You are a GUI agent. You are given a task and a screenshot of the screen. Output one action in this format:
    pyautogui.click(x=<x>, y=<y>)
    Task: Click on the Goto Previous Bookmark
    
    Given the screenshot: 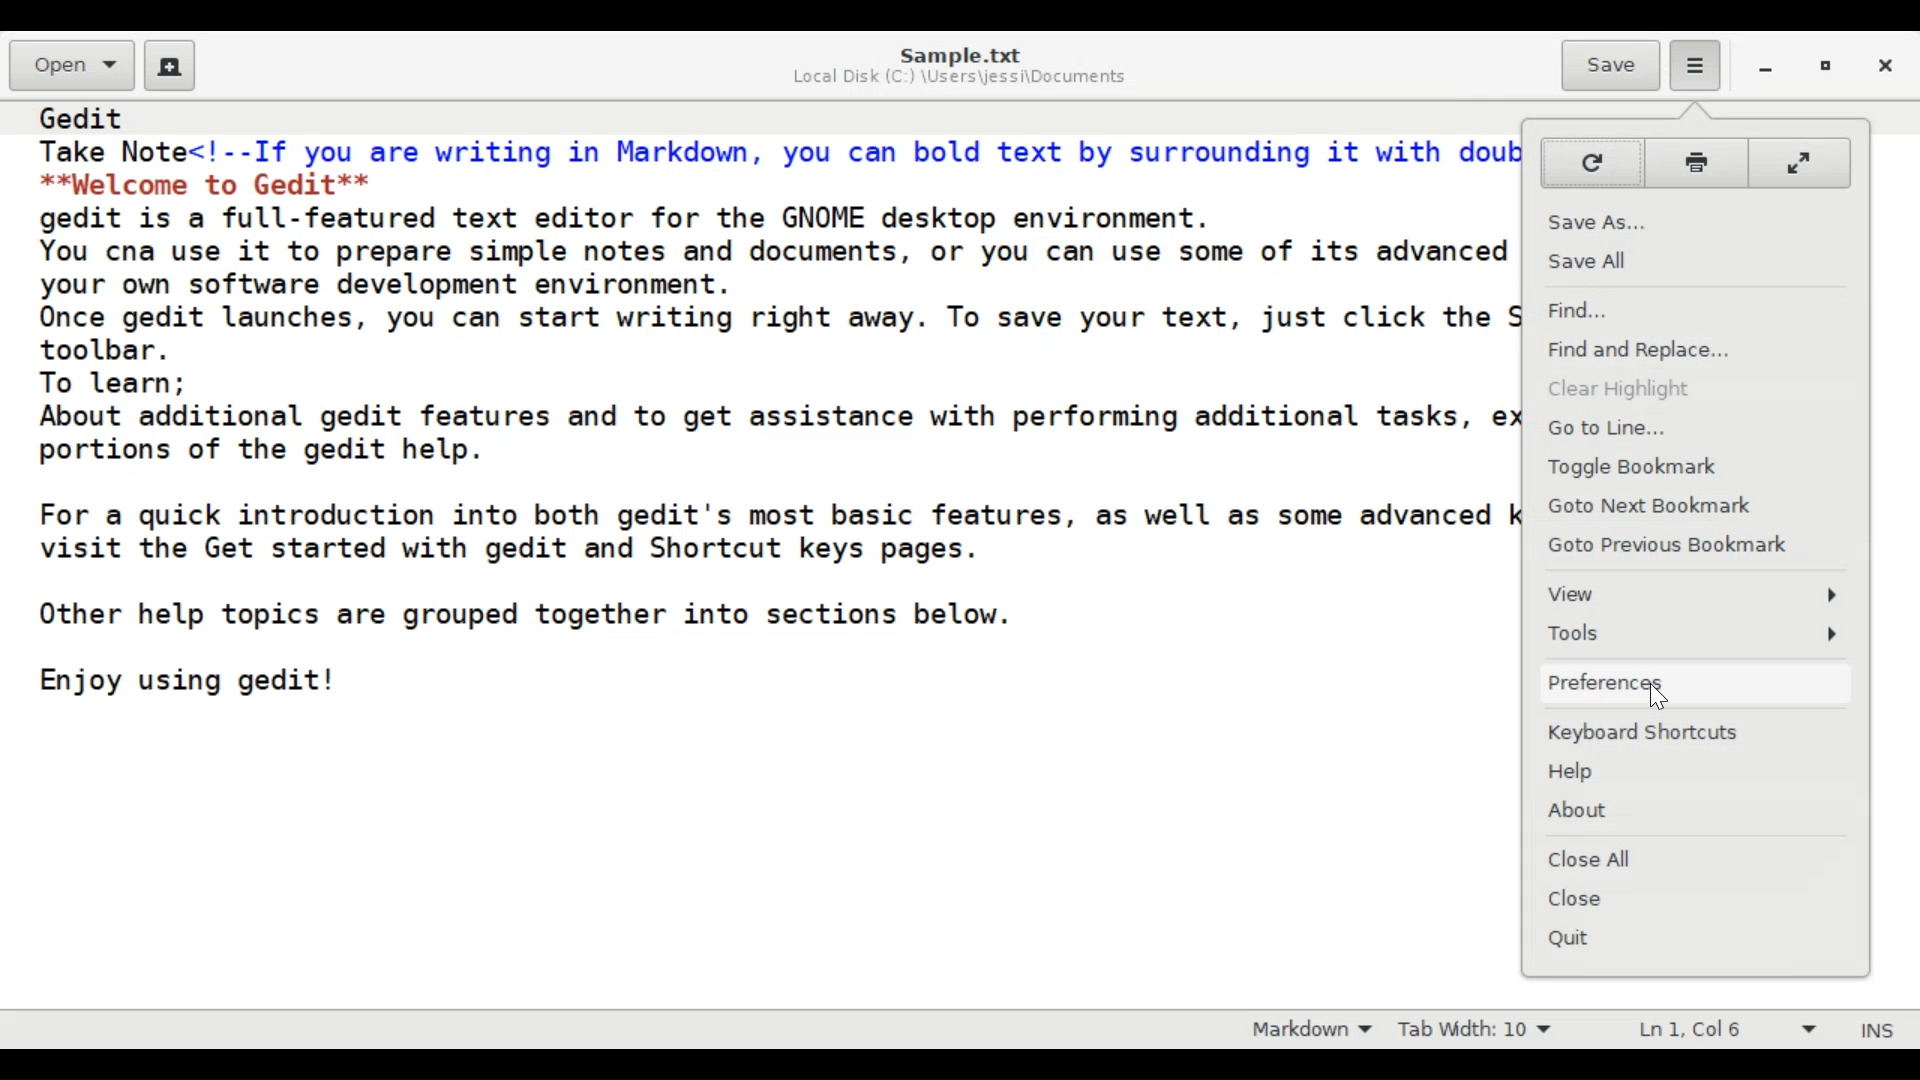 What is the action you would take?
    pyautogui.click(x=1671, y=545)
    